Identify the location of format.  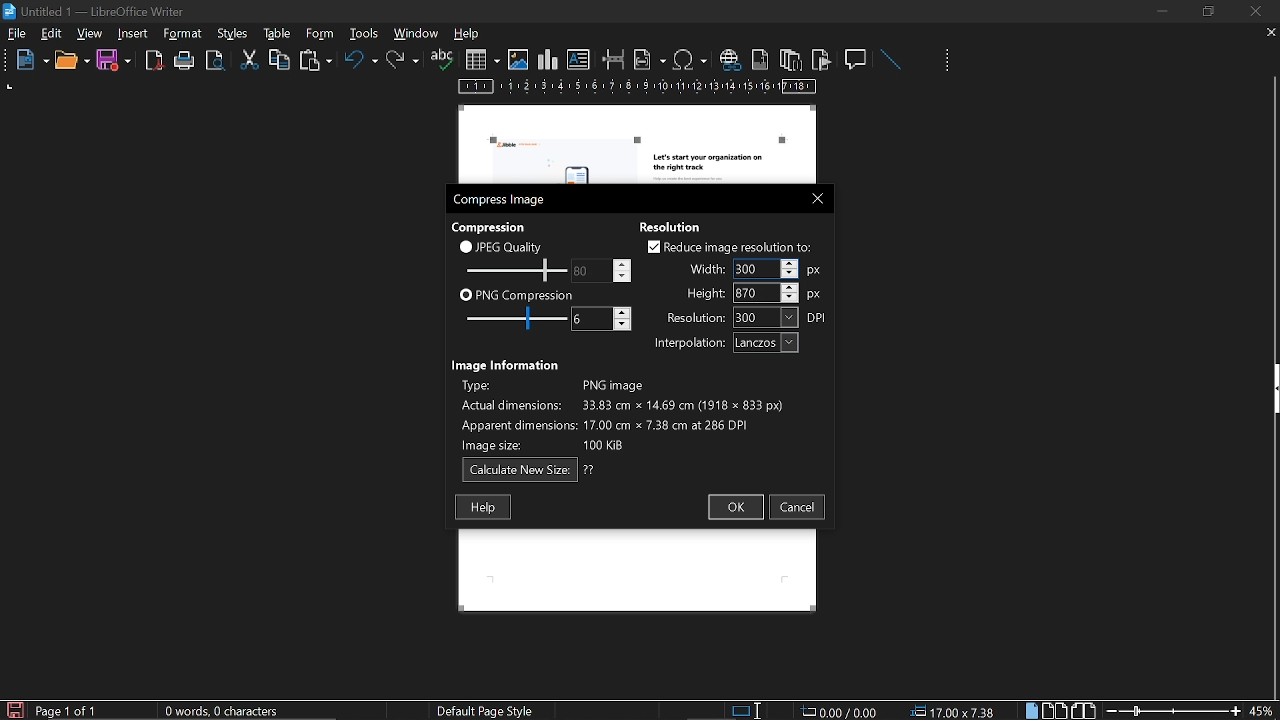
(231, 32).